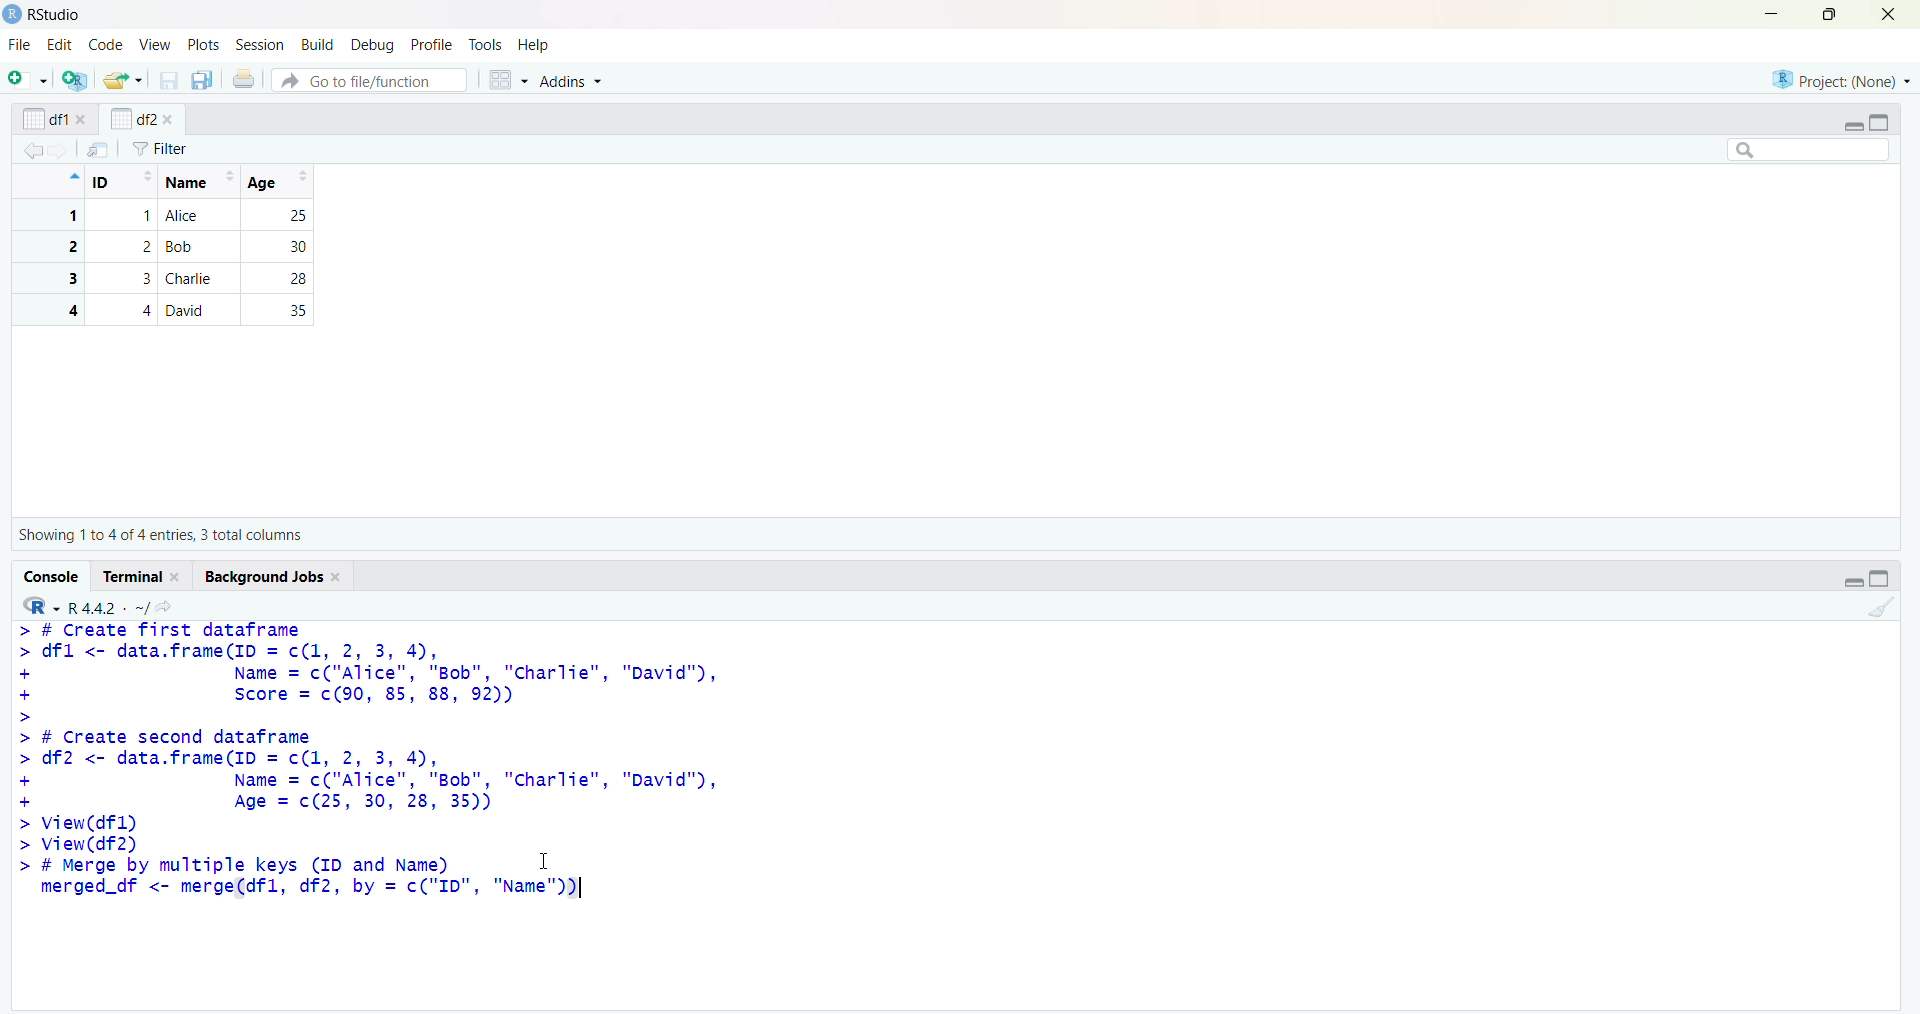 The width and height of the screenshot is (1920, 1014). Describe the element at coordinates (339, 578) in the screenshot. I see `close` at that location.